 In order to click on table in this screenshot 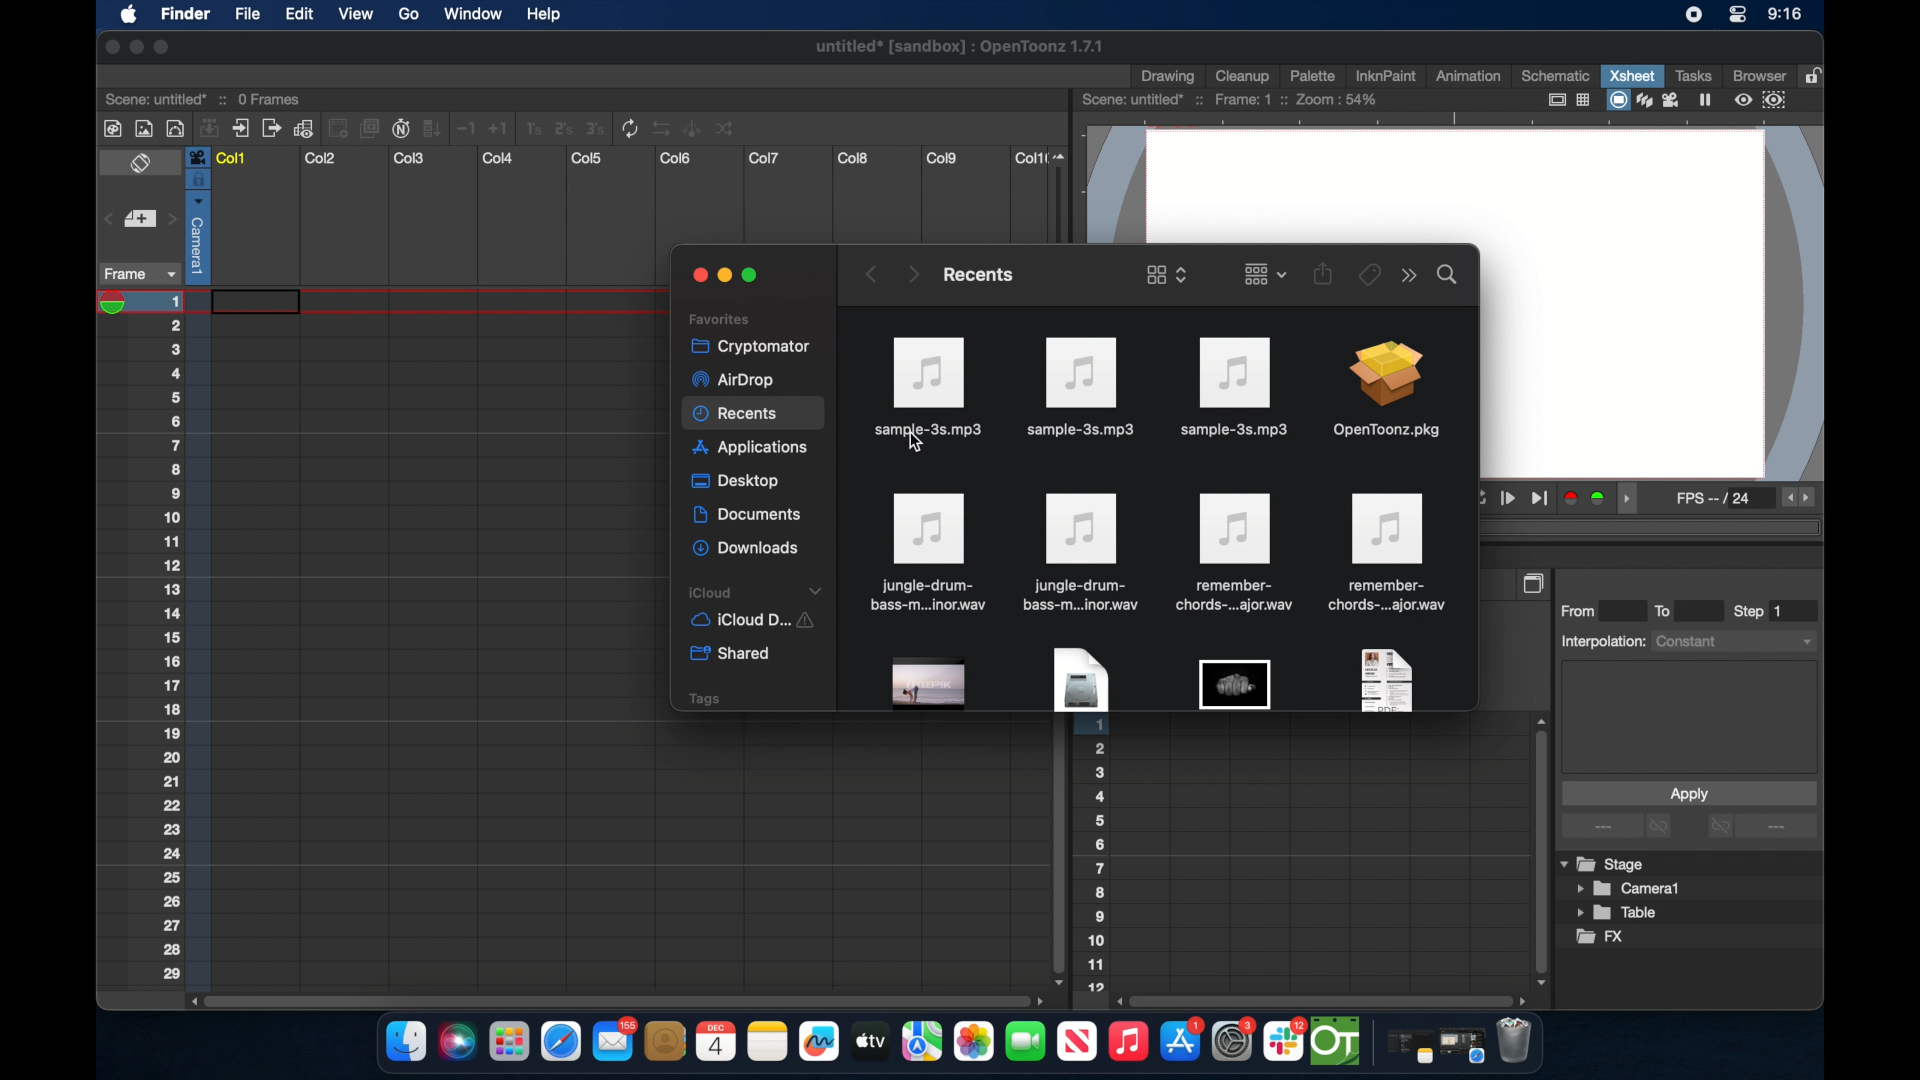, I will do `click(1618, 914)`.